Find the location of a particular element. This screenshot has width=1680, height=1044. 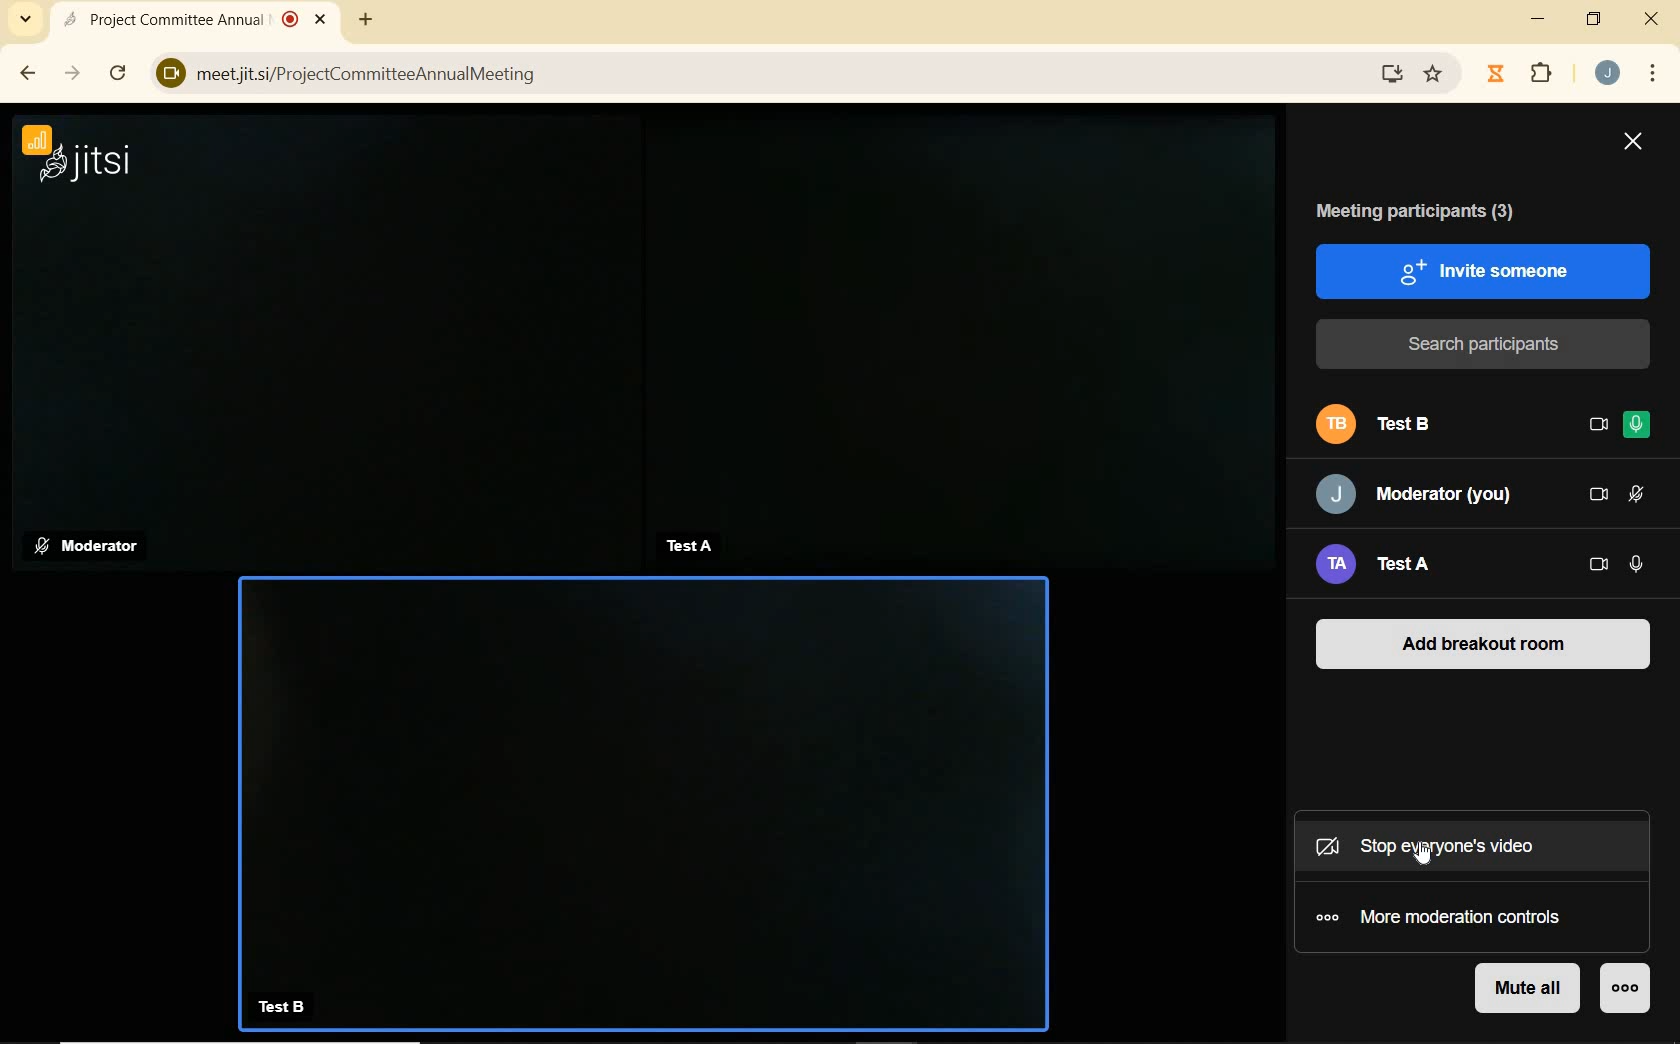

MORE MODERATION CONTROLS is located at coordinates (1479, 920).